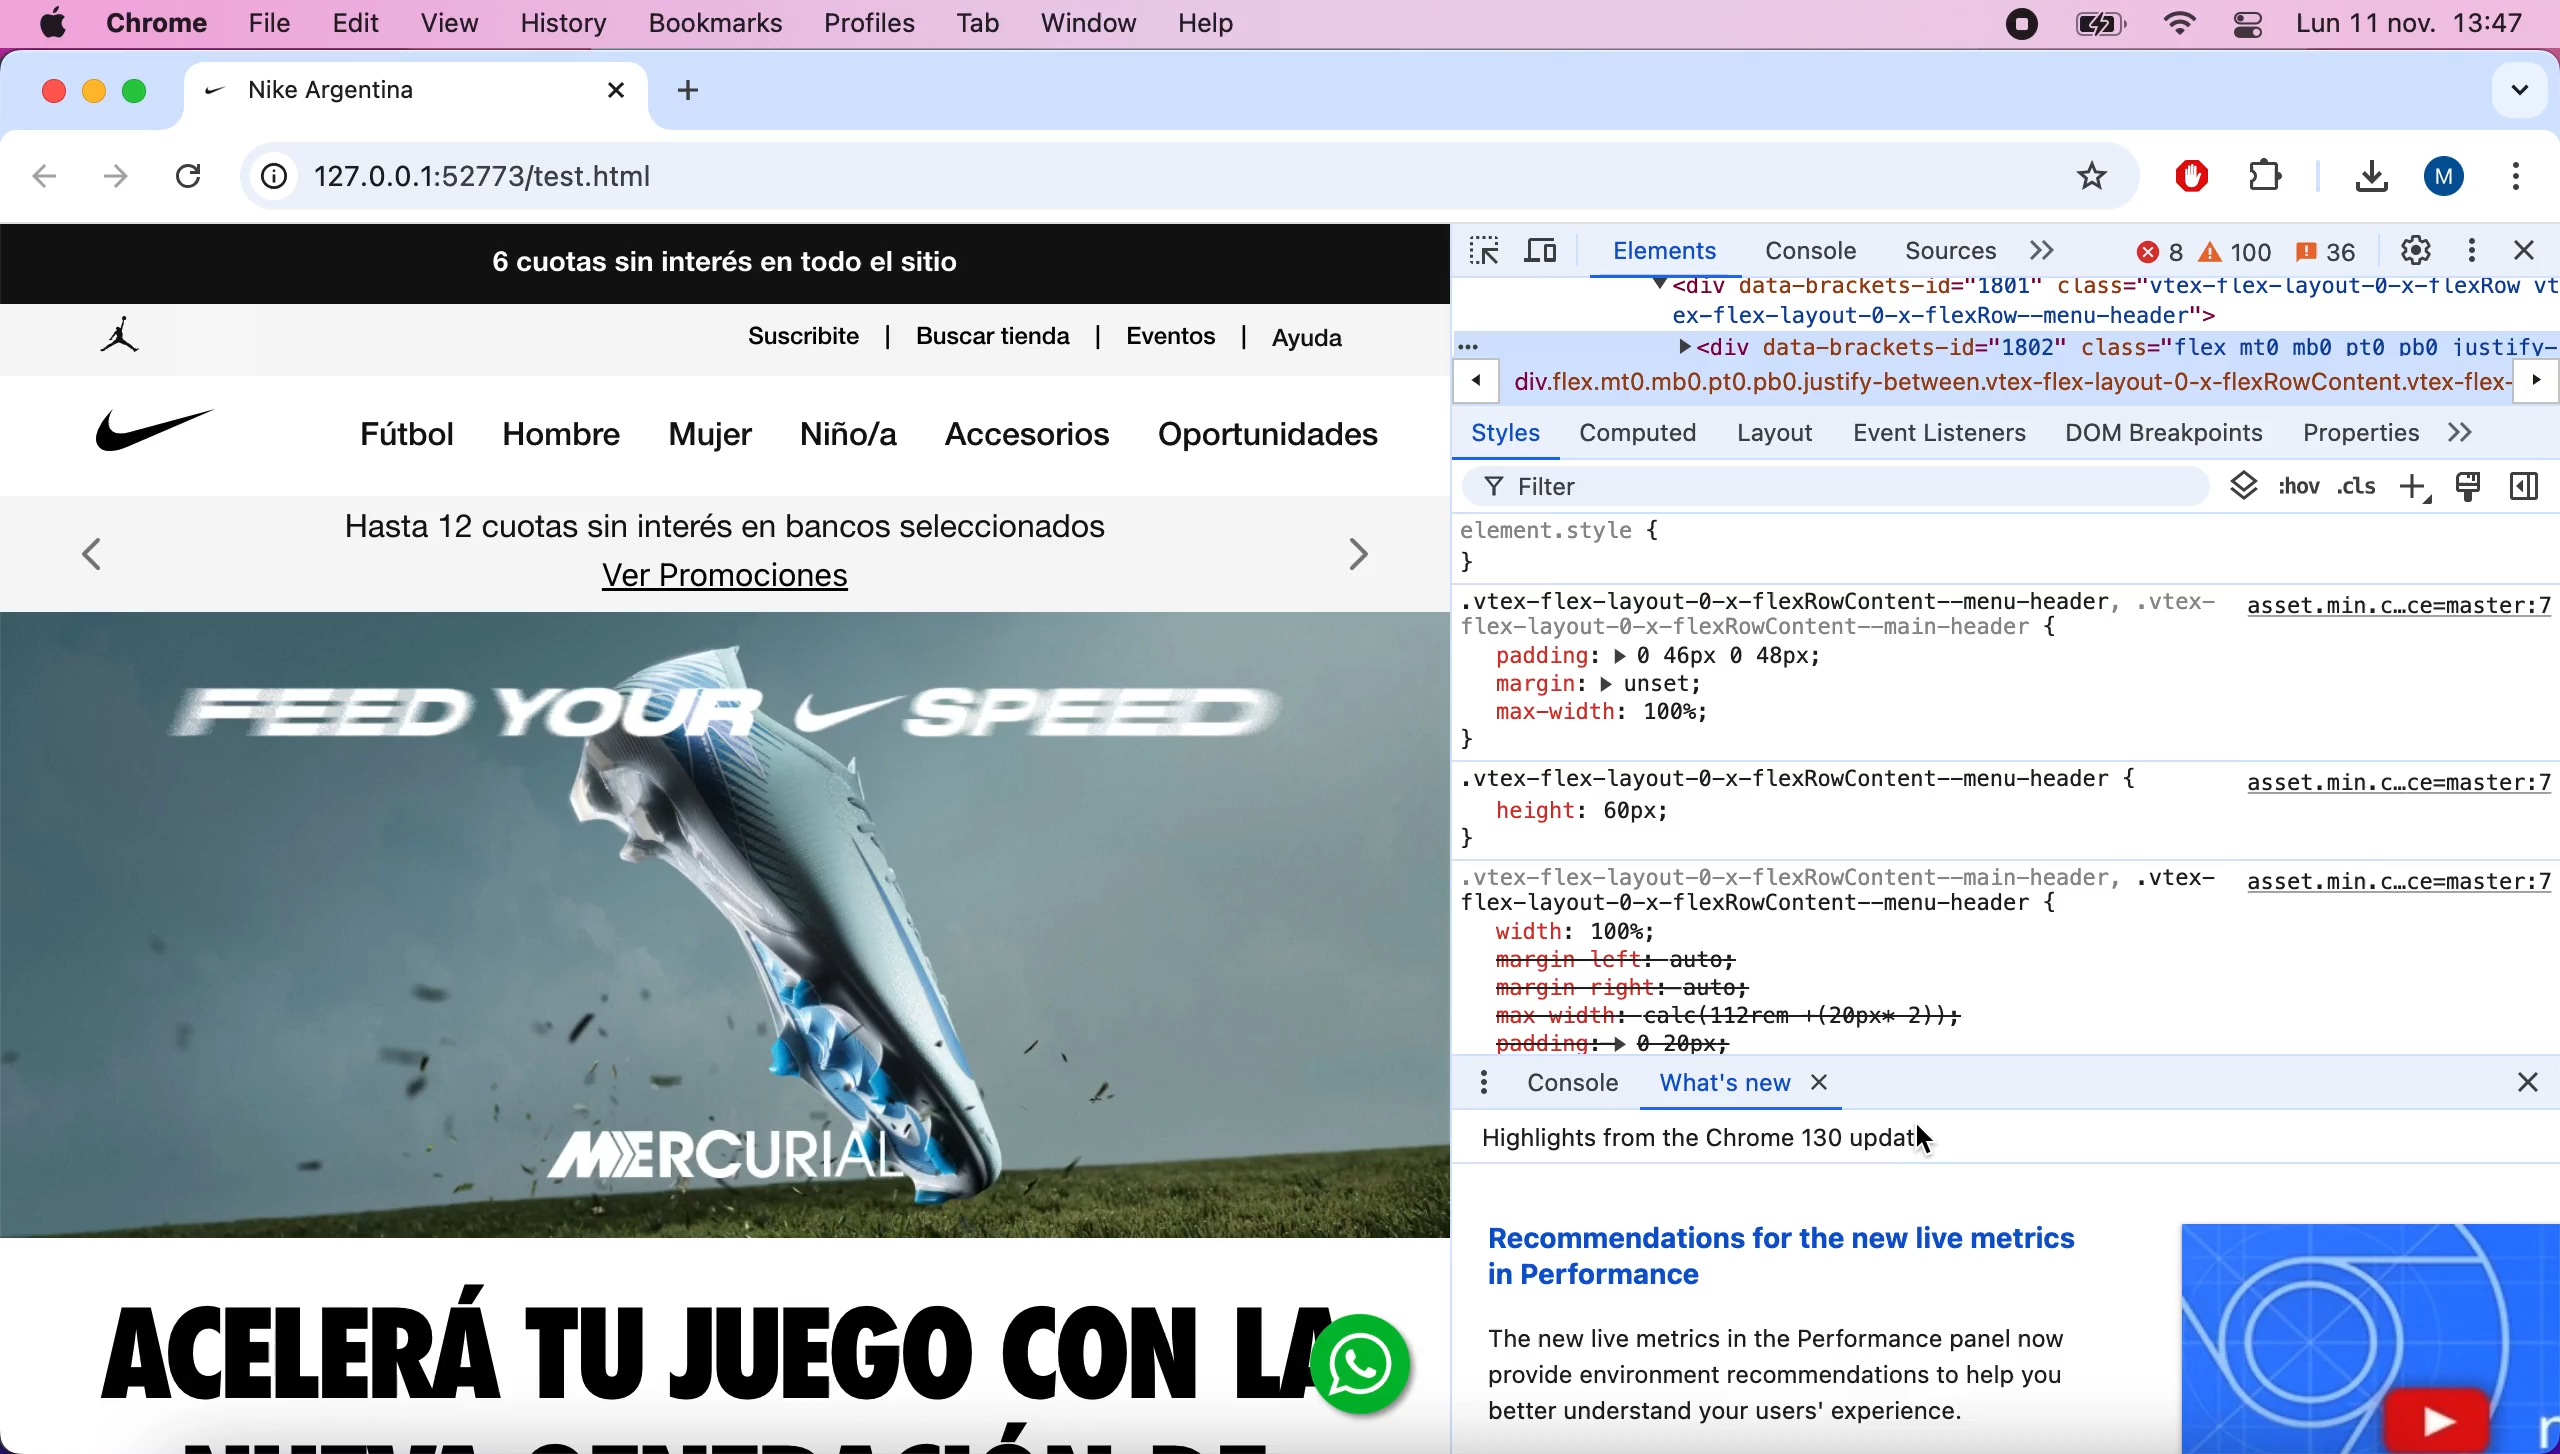  Describe the element at coordinates (1509, 436) in the screenshot. I see `styles` at that location.